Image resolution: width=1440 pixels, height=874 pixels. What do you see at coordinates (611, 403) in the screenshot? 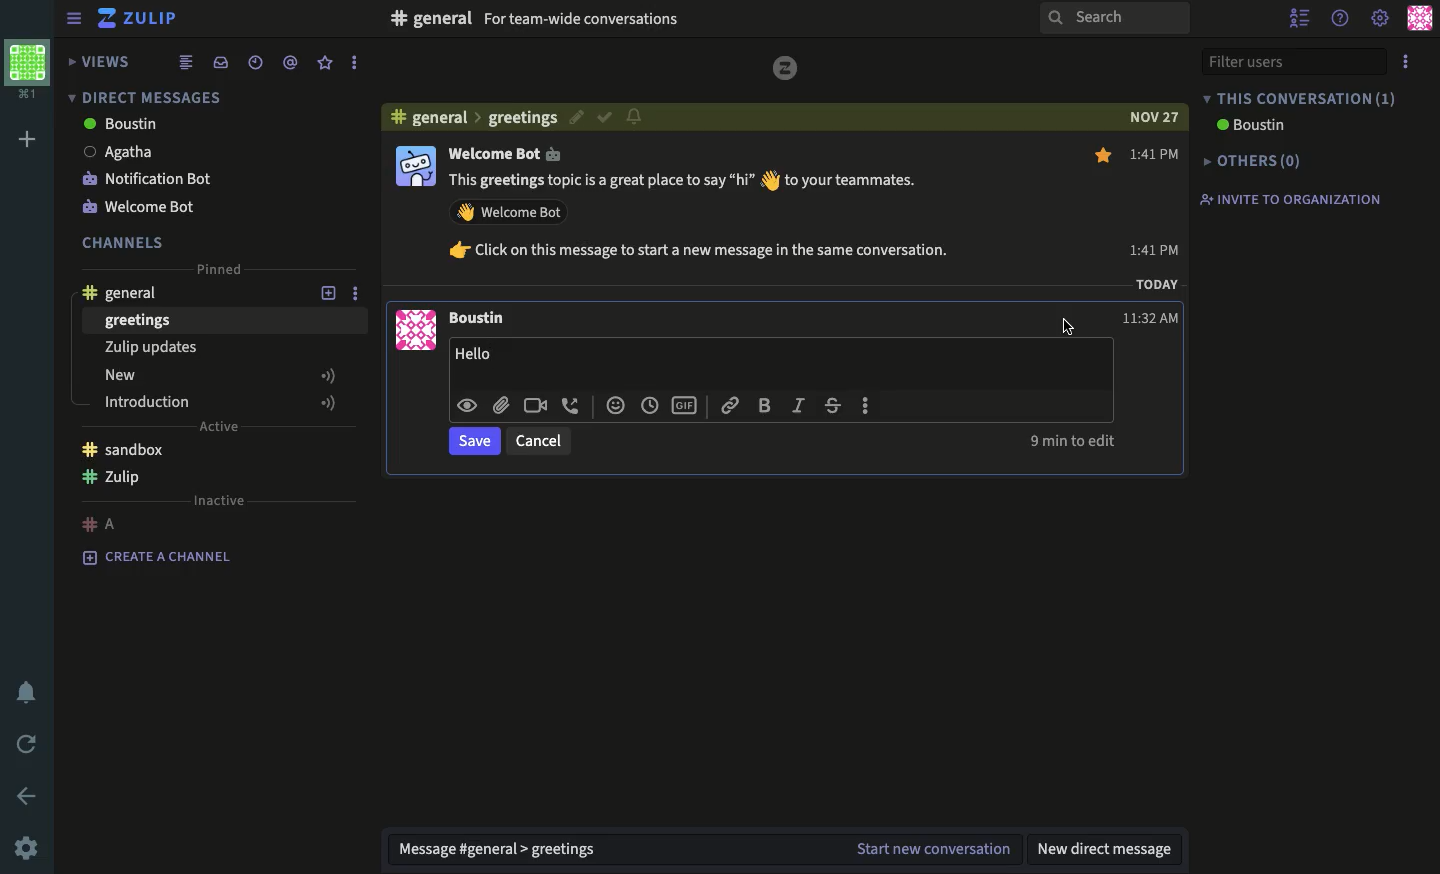
I see `emoji` at bounding box center [611, 403].